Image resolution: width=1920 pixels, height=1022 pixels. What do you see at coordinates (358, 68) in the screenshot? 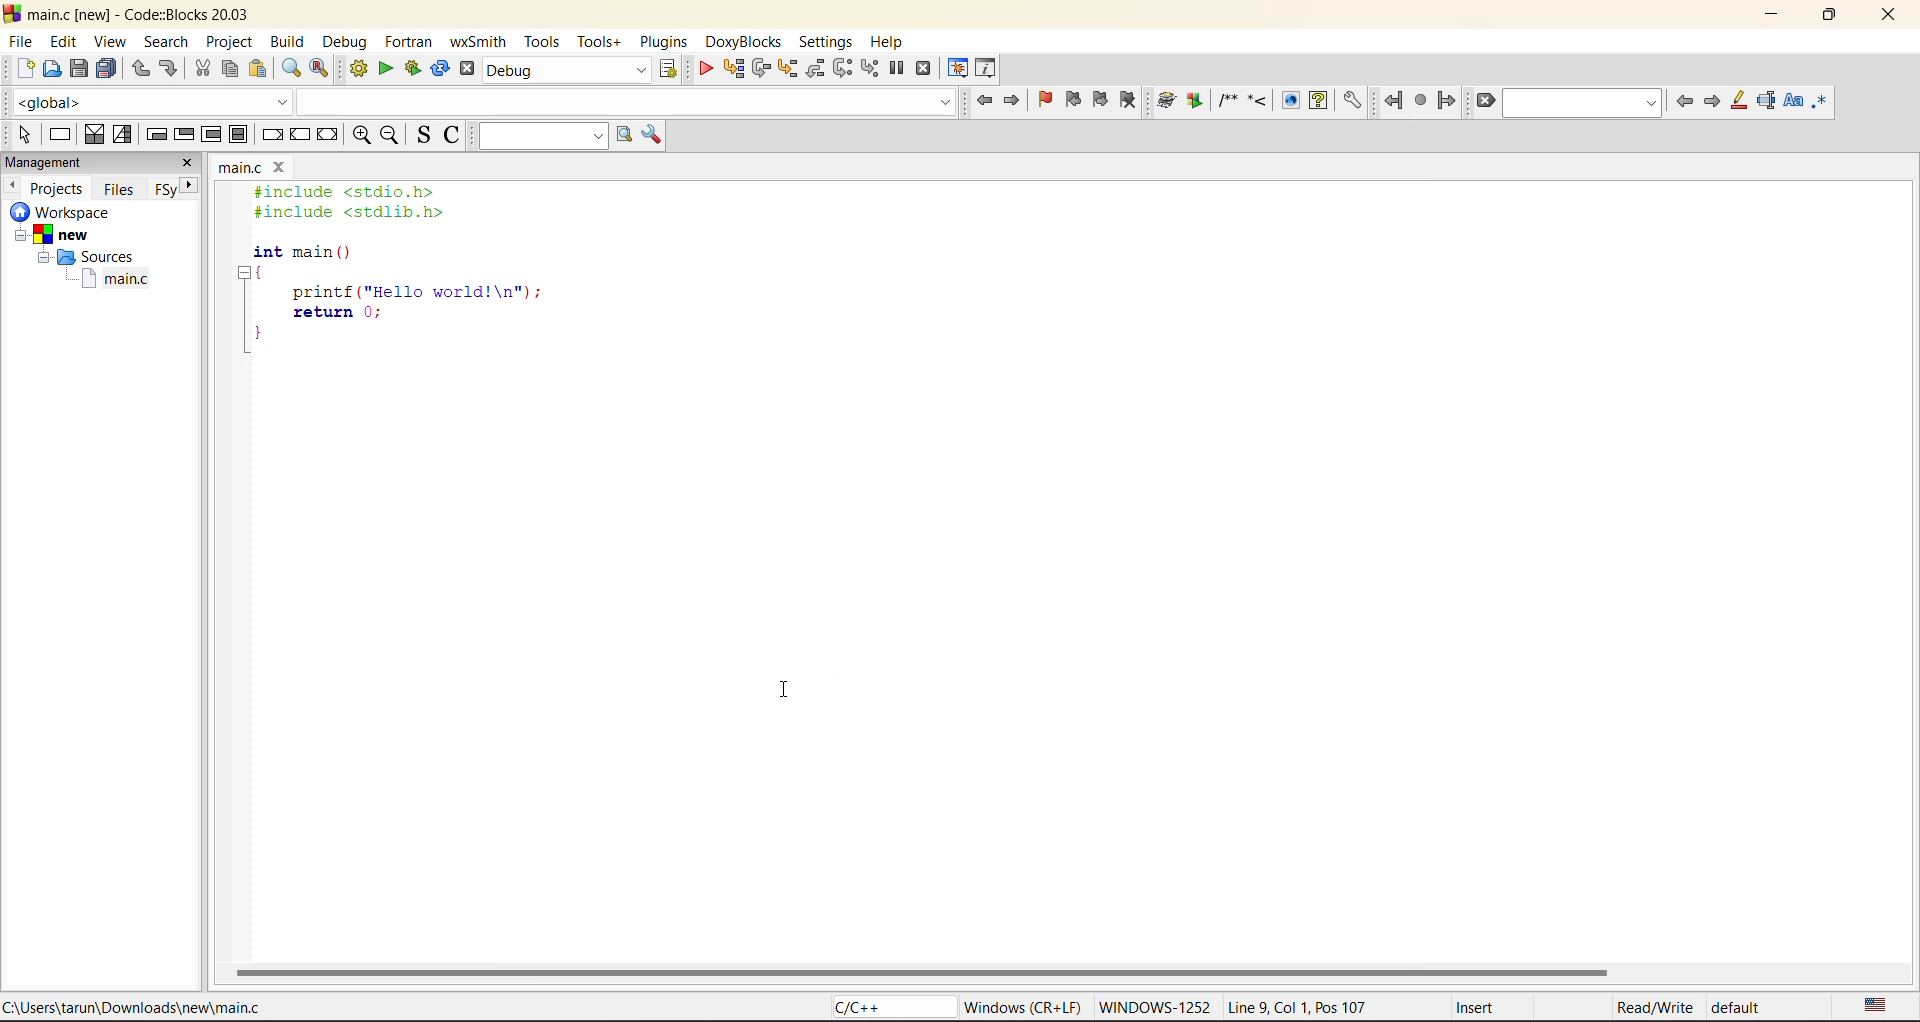
I see `build` at bounding box center [358, 68].